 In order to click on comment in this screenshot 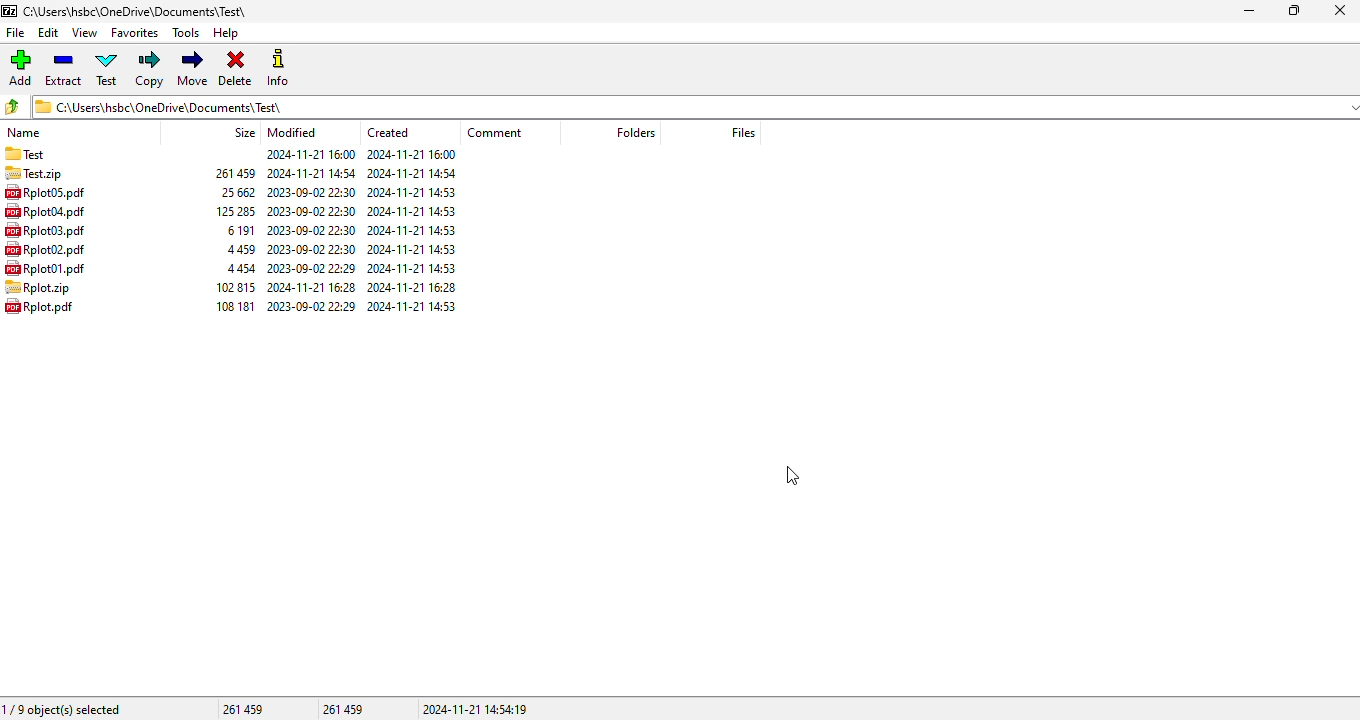, I will do `click(495, 133)`.